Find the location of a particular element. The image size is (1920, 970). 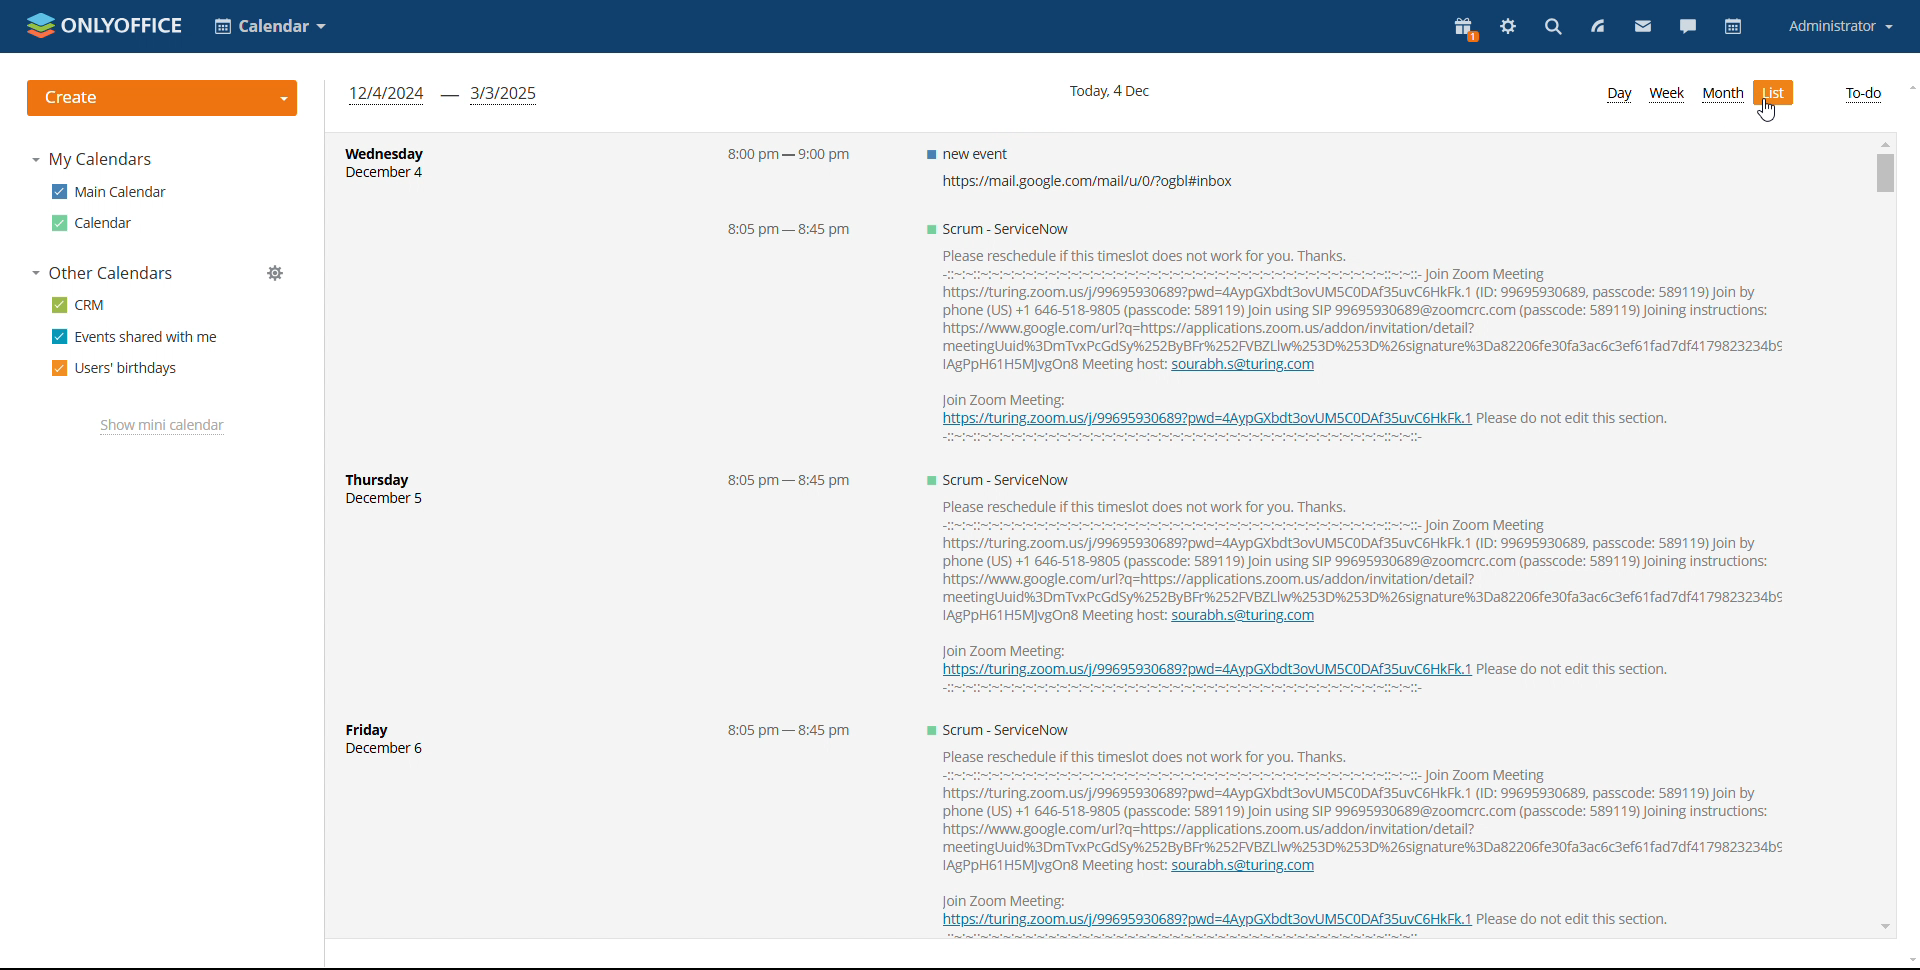

scroll down is located at coordinates (1906, 957).